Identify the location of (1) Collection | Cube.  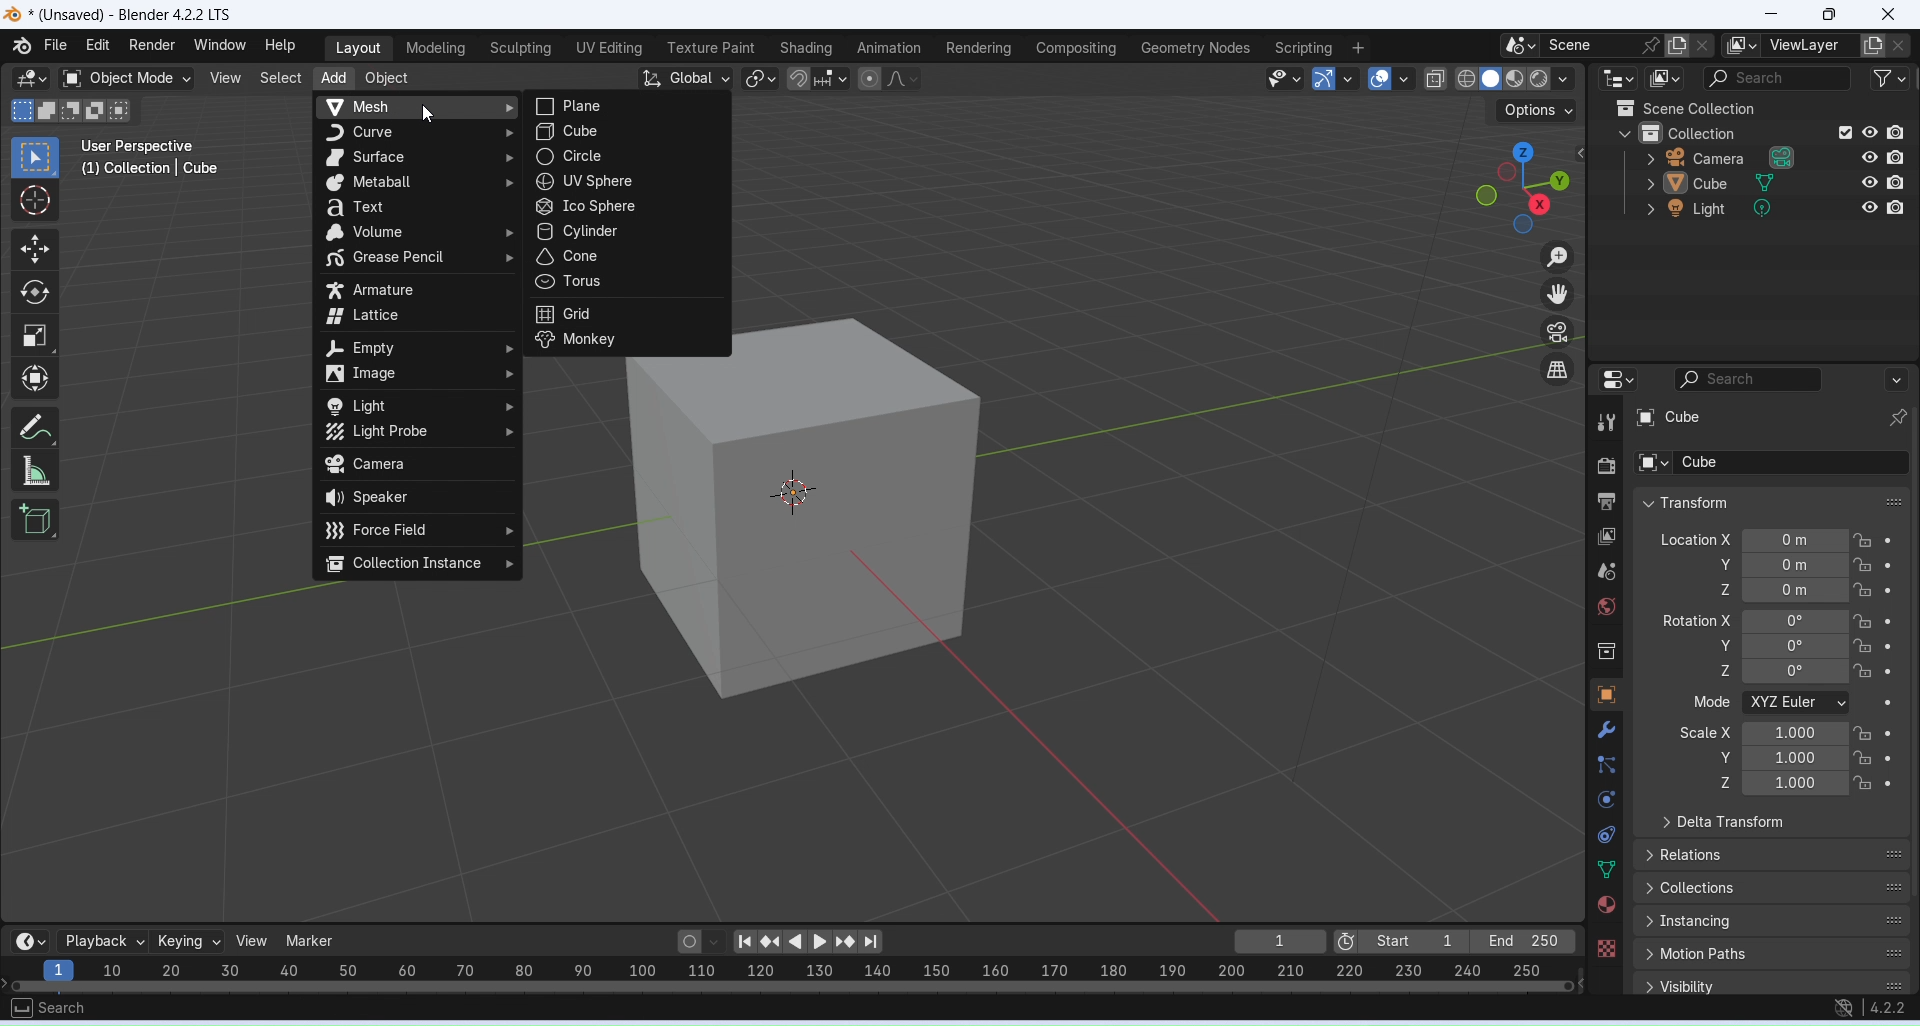
(150, 170).